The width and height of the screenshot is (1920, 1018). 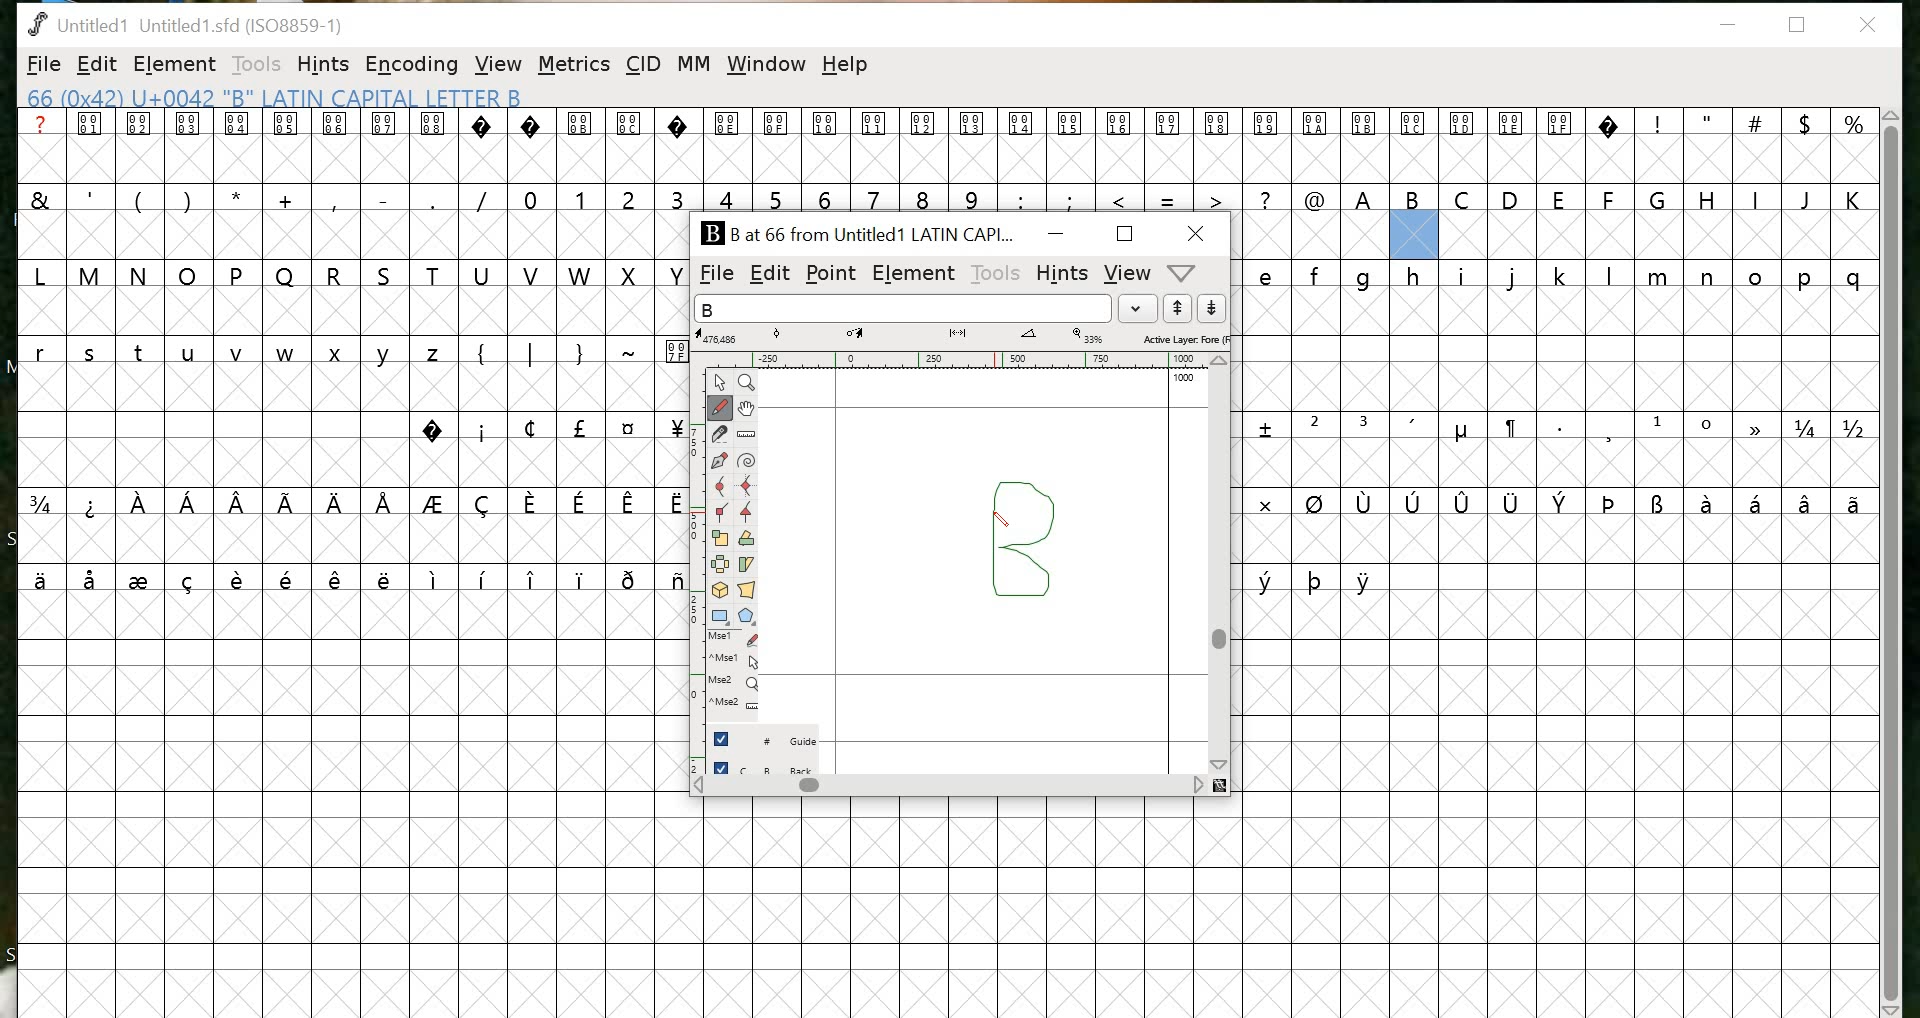 I want to click on HINTS, so click(x=1062, y=272).